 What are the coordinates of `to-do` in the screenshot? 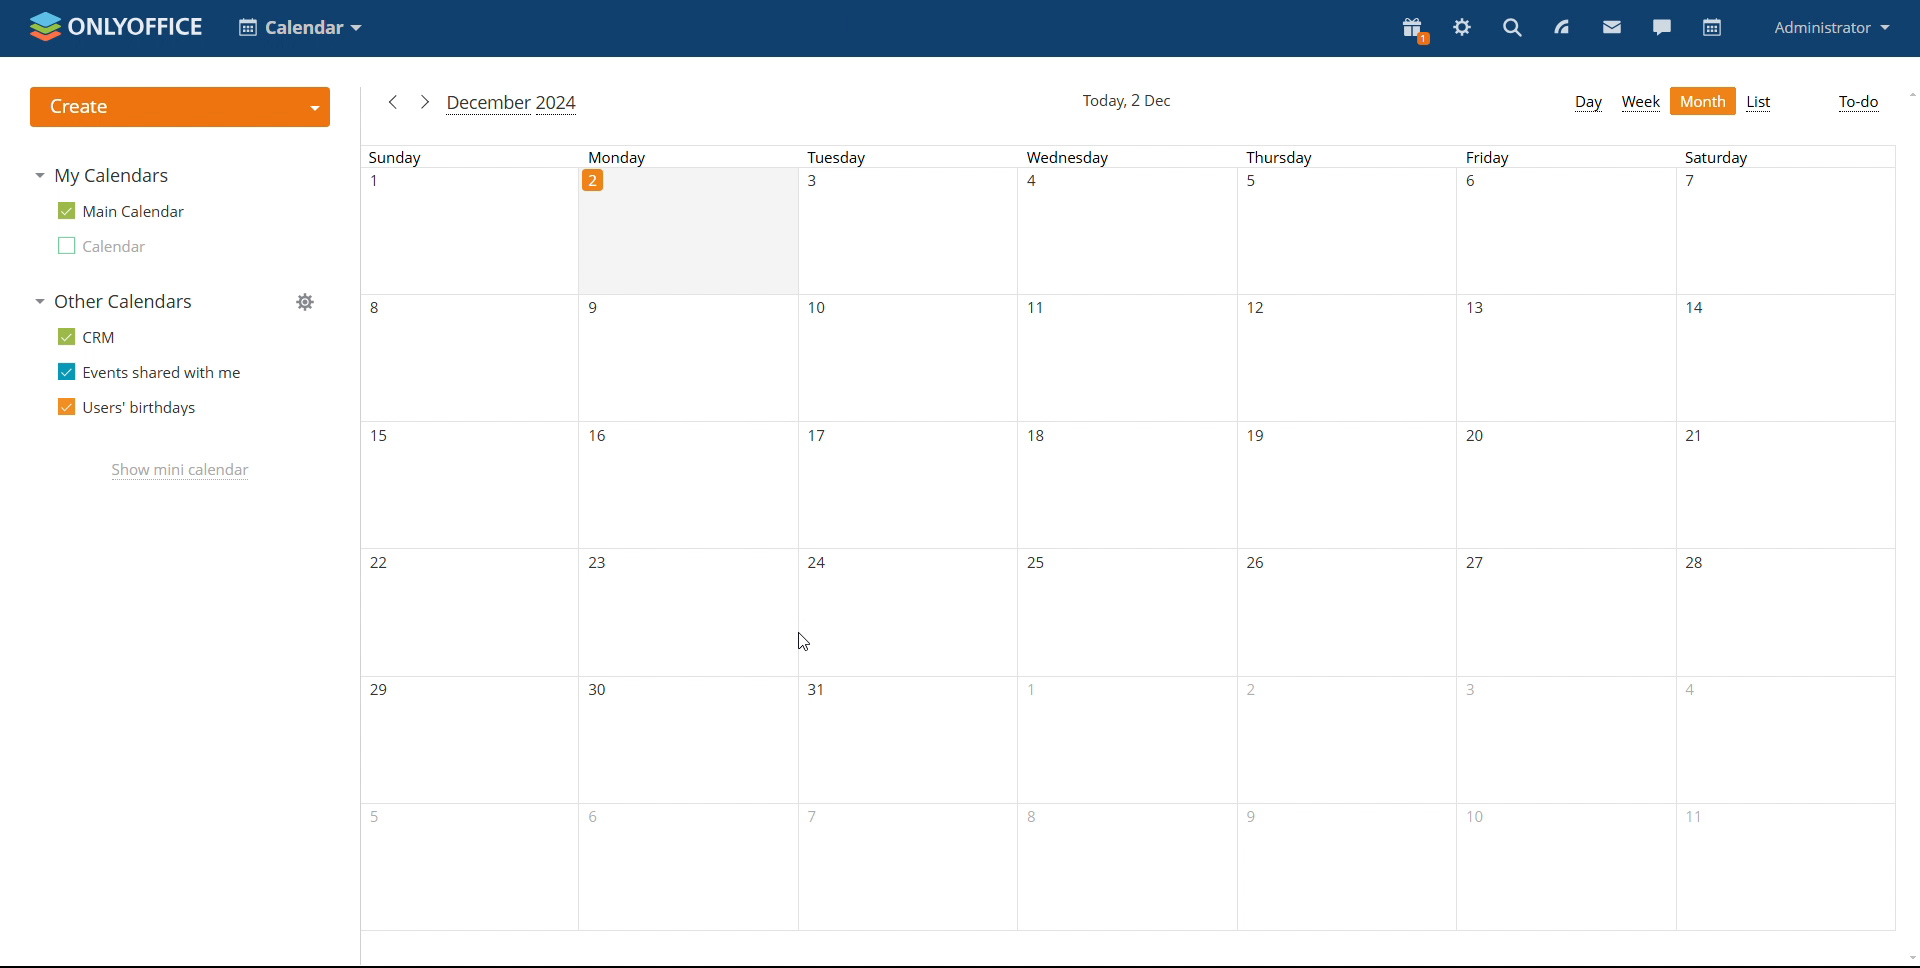 It's located at (1858, 102).